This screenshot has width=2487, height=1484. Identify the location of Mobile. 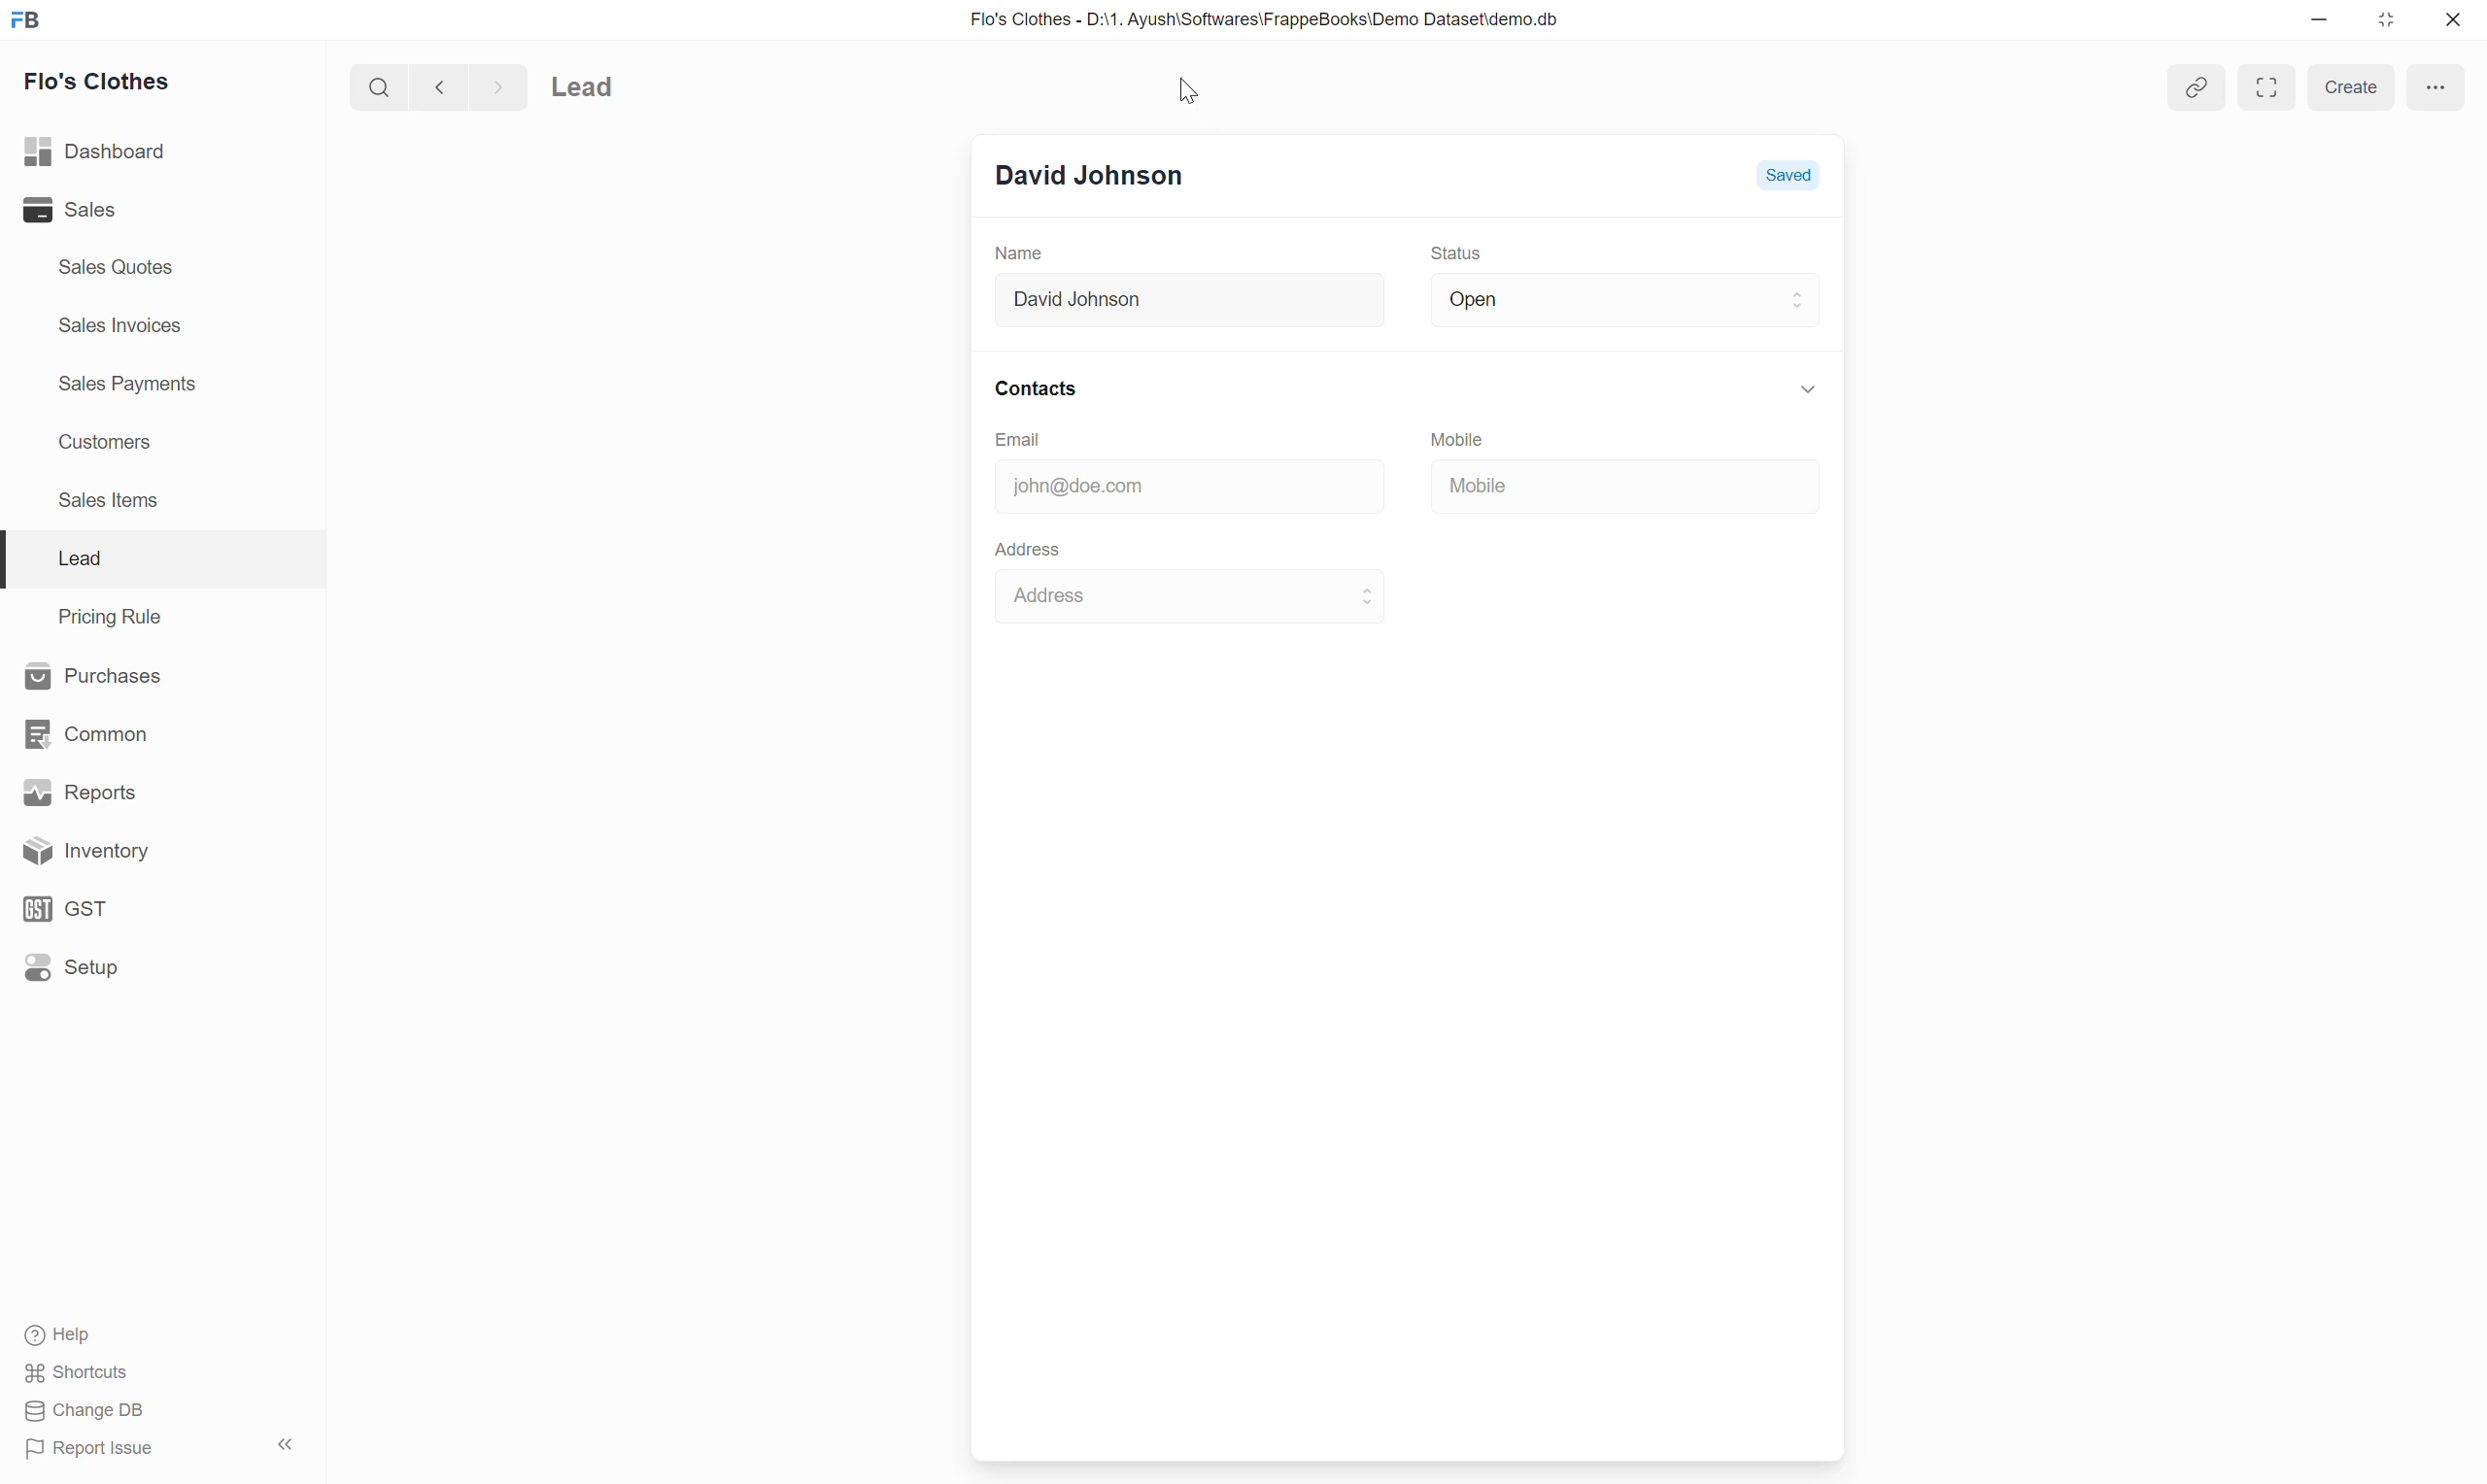
(1565, 482).